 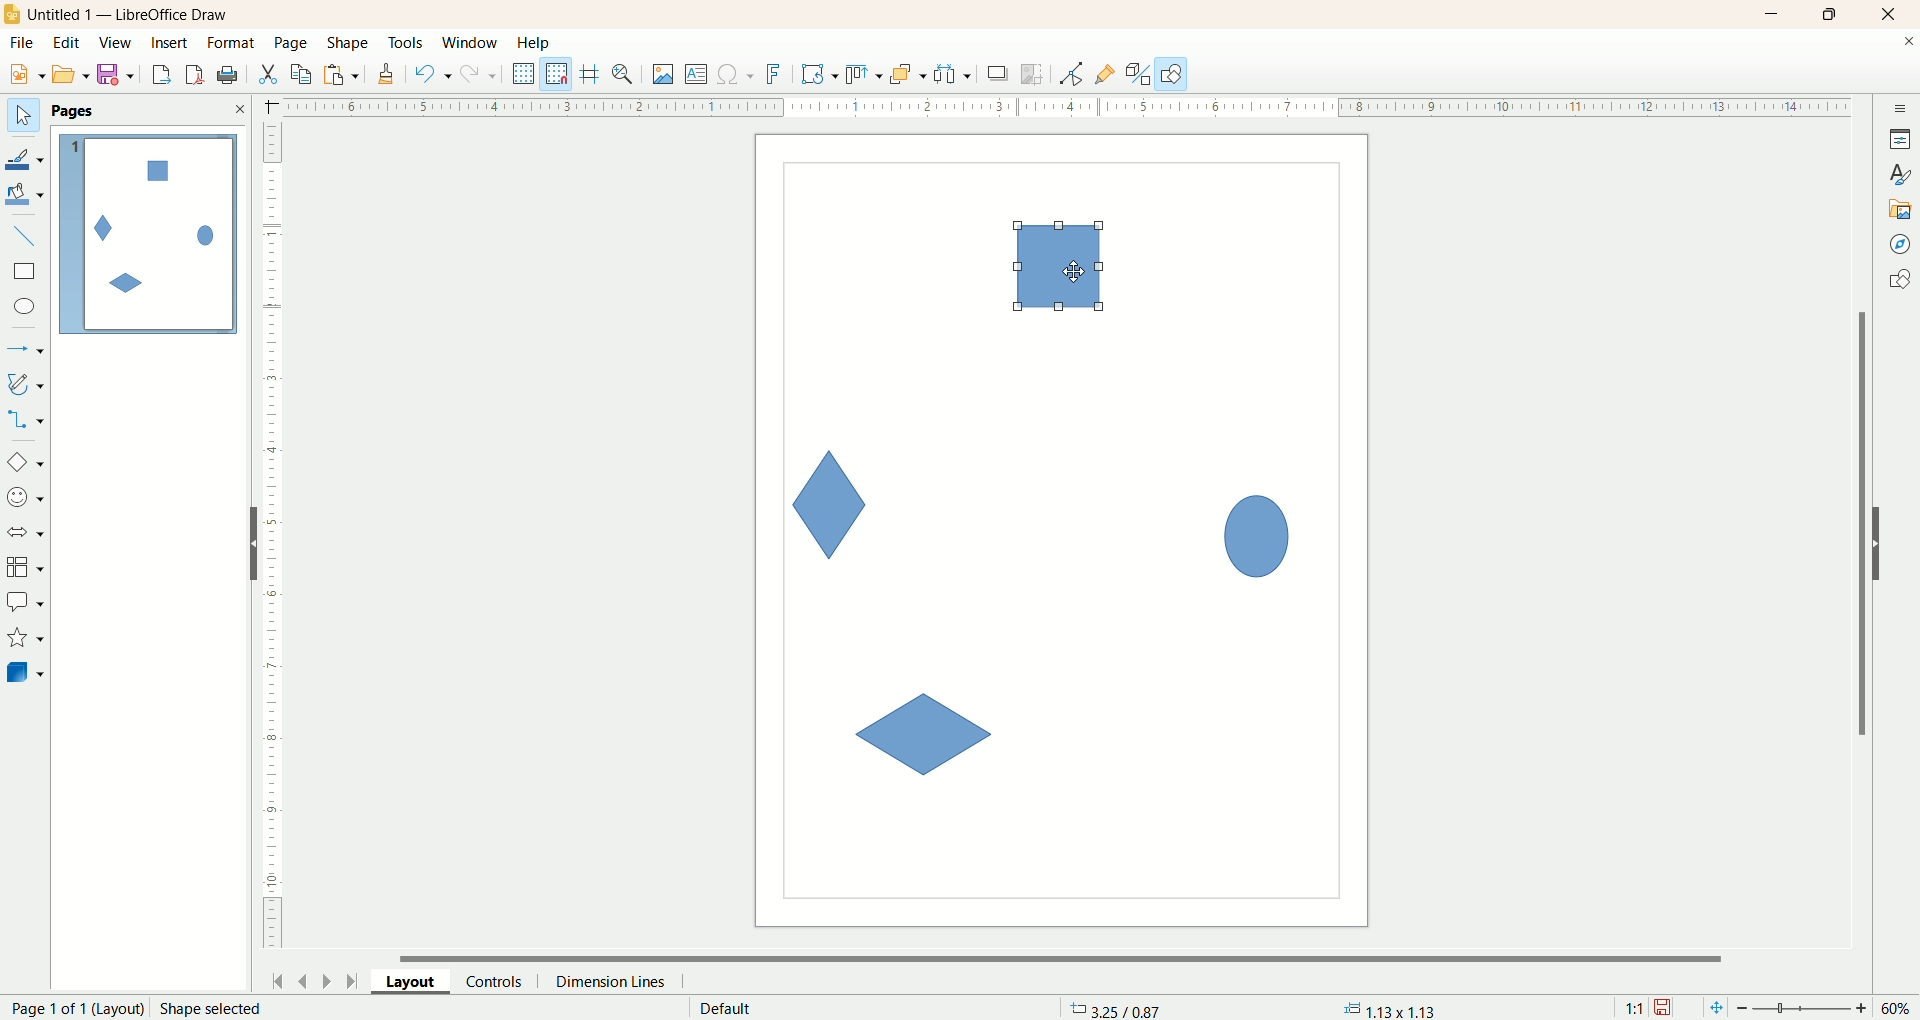 I want to click on special character, so click(x=737, y=75).